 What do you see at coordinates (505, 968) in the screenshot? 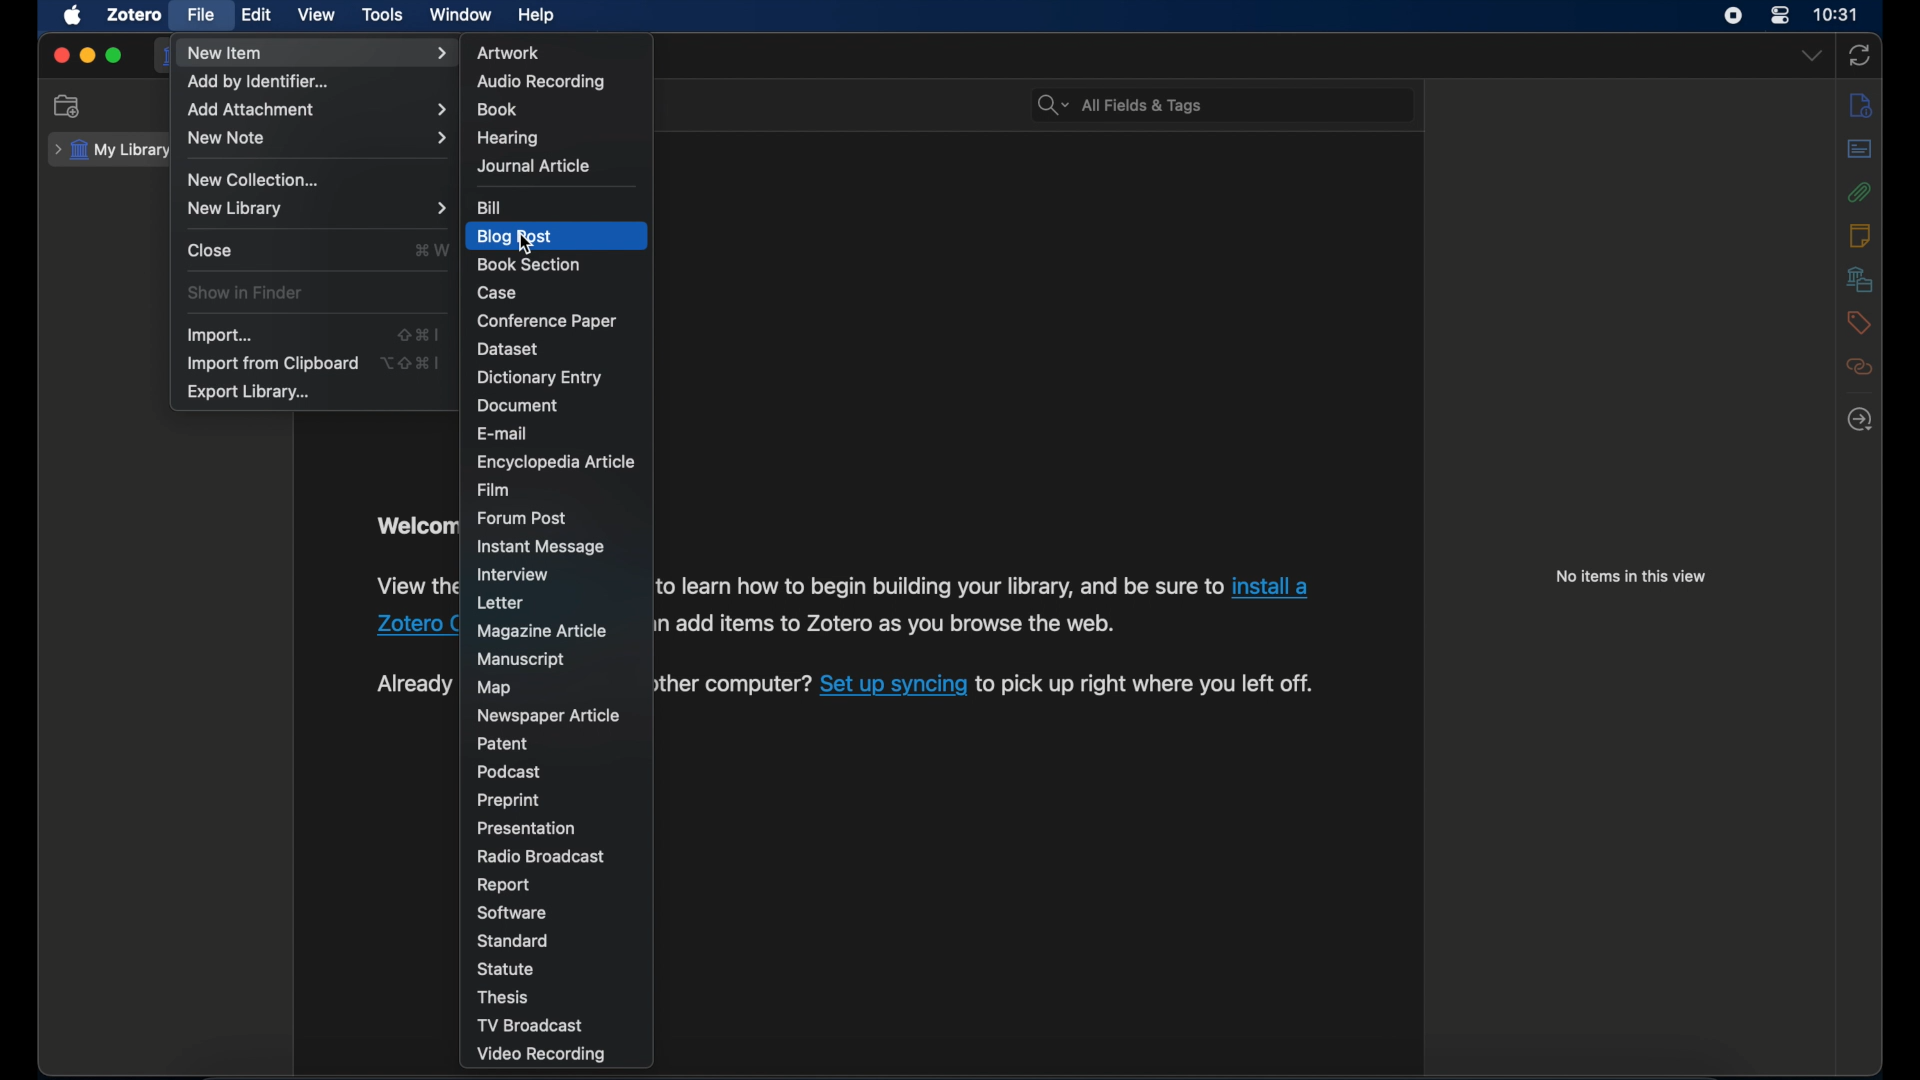
I see `statue` at bounding box center [505, 968].